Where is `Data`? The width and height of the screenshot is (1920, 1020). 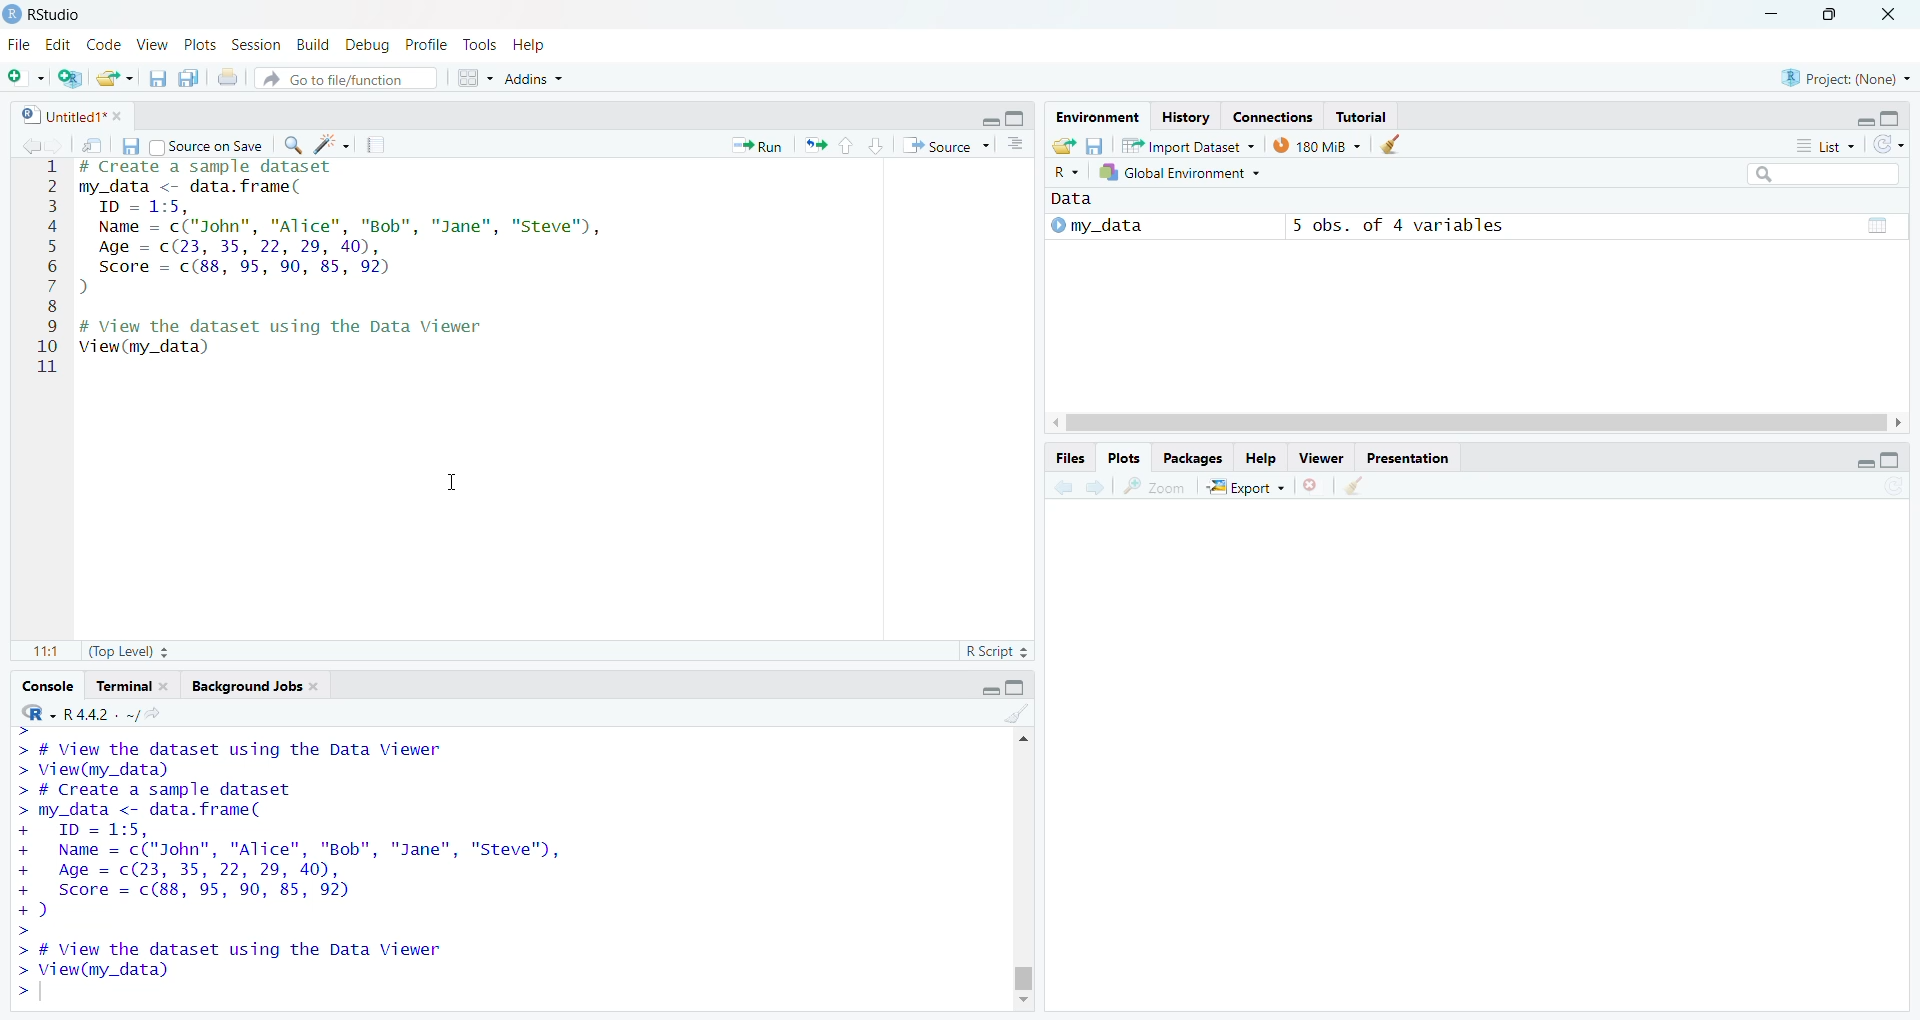 Data is located at coordinates (1069, 200).